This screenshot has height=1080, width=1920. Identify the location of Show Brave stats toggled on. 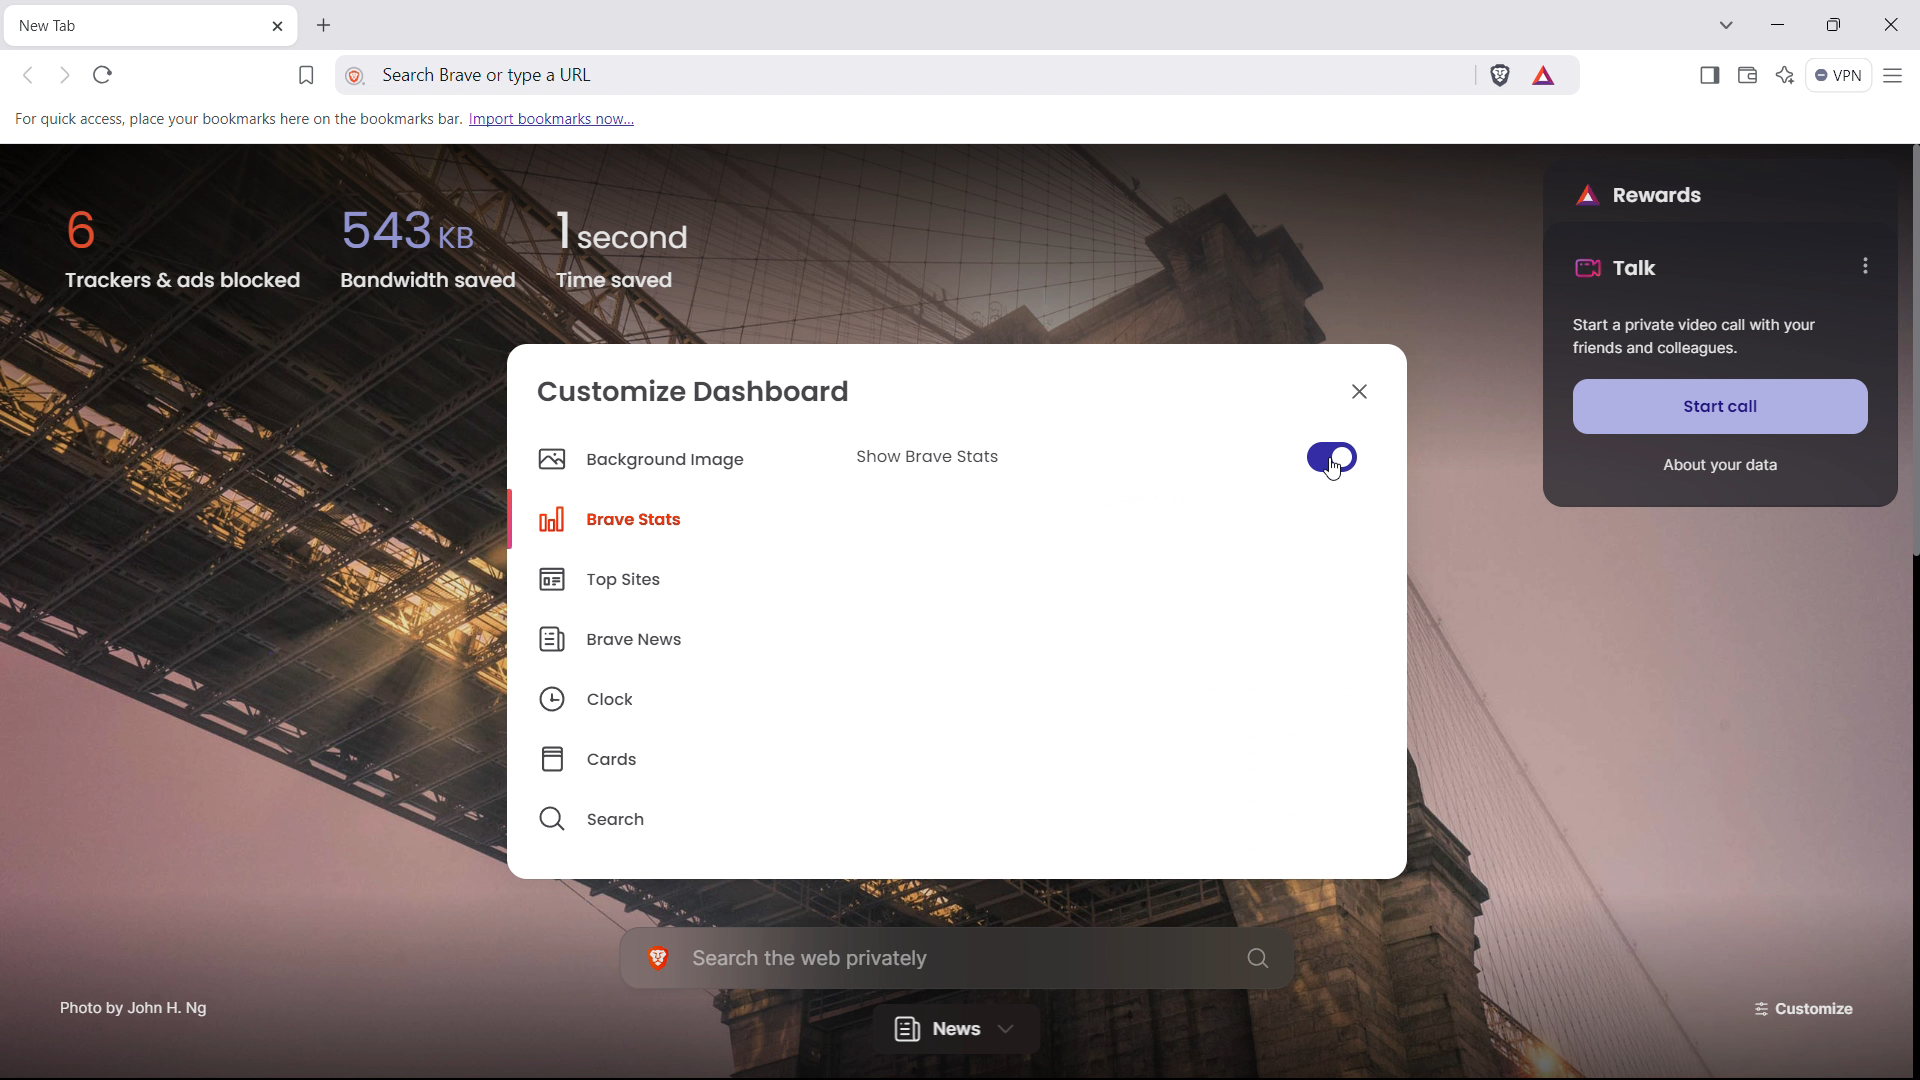
(1102, 458).